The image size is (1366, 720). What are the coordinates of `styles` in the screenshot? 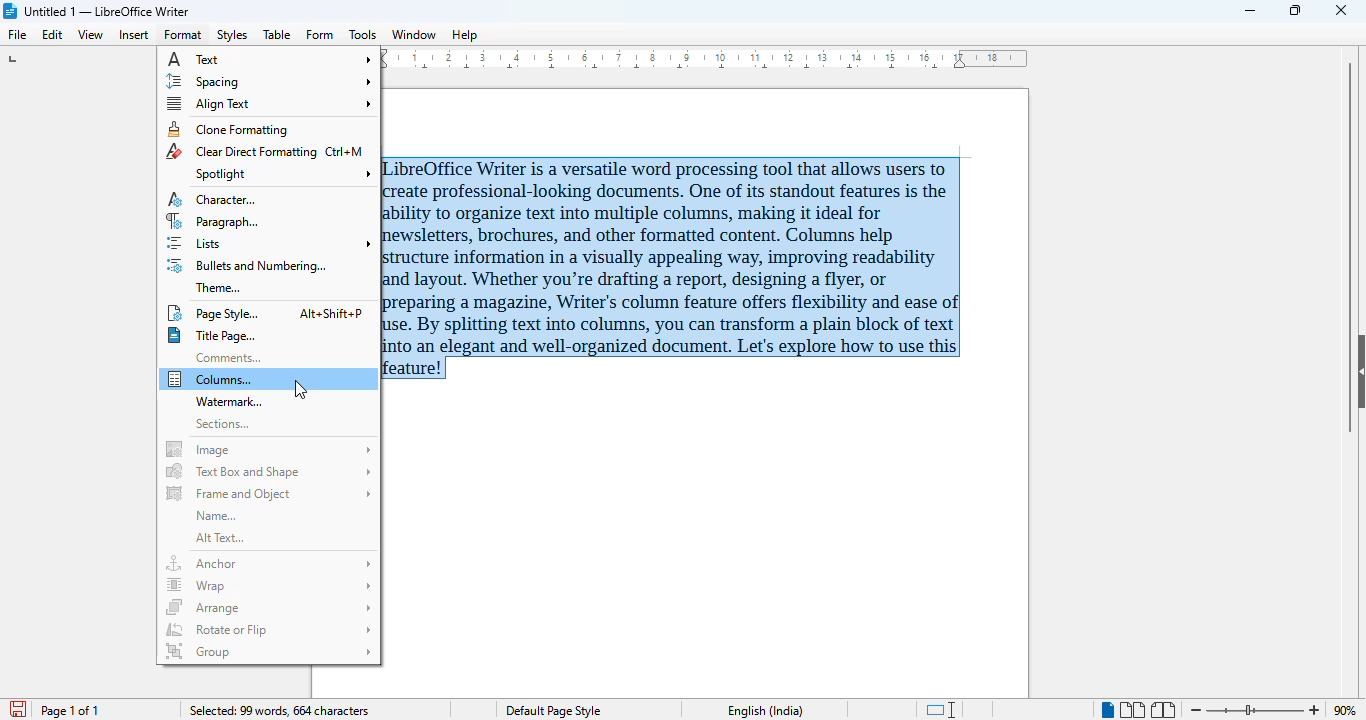 It's located at (231, 36).